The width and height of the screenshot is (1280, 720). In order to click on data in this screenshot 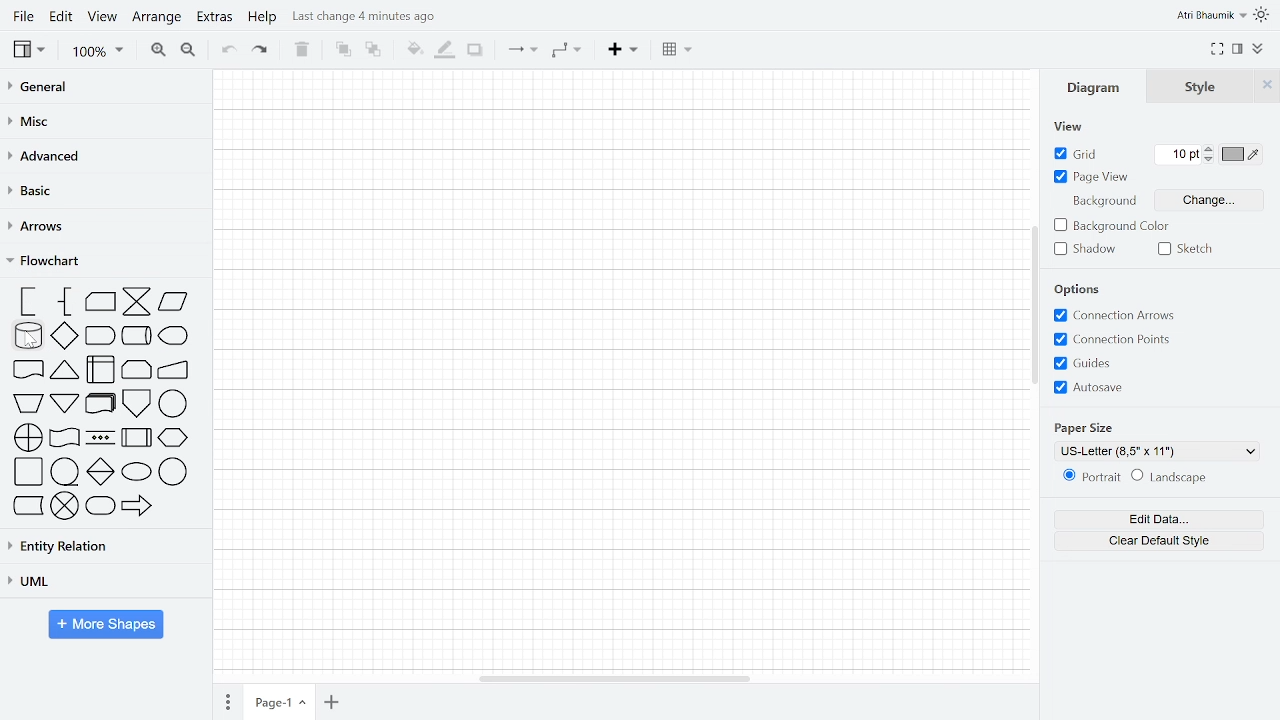, I will do `click(173, 304)`.